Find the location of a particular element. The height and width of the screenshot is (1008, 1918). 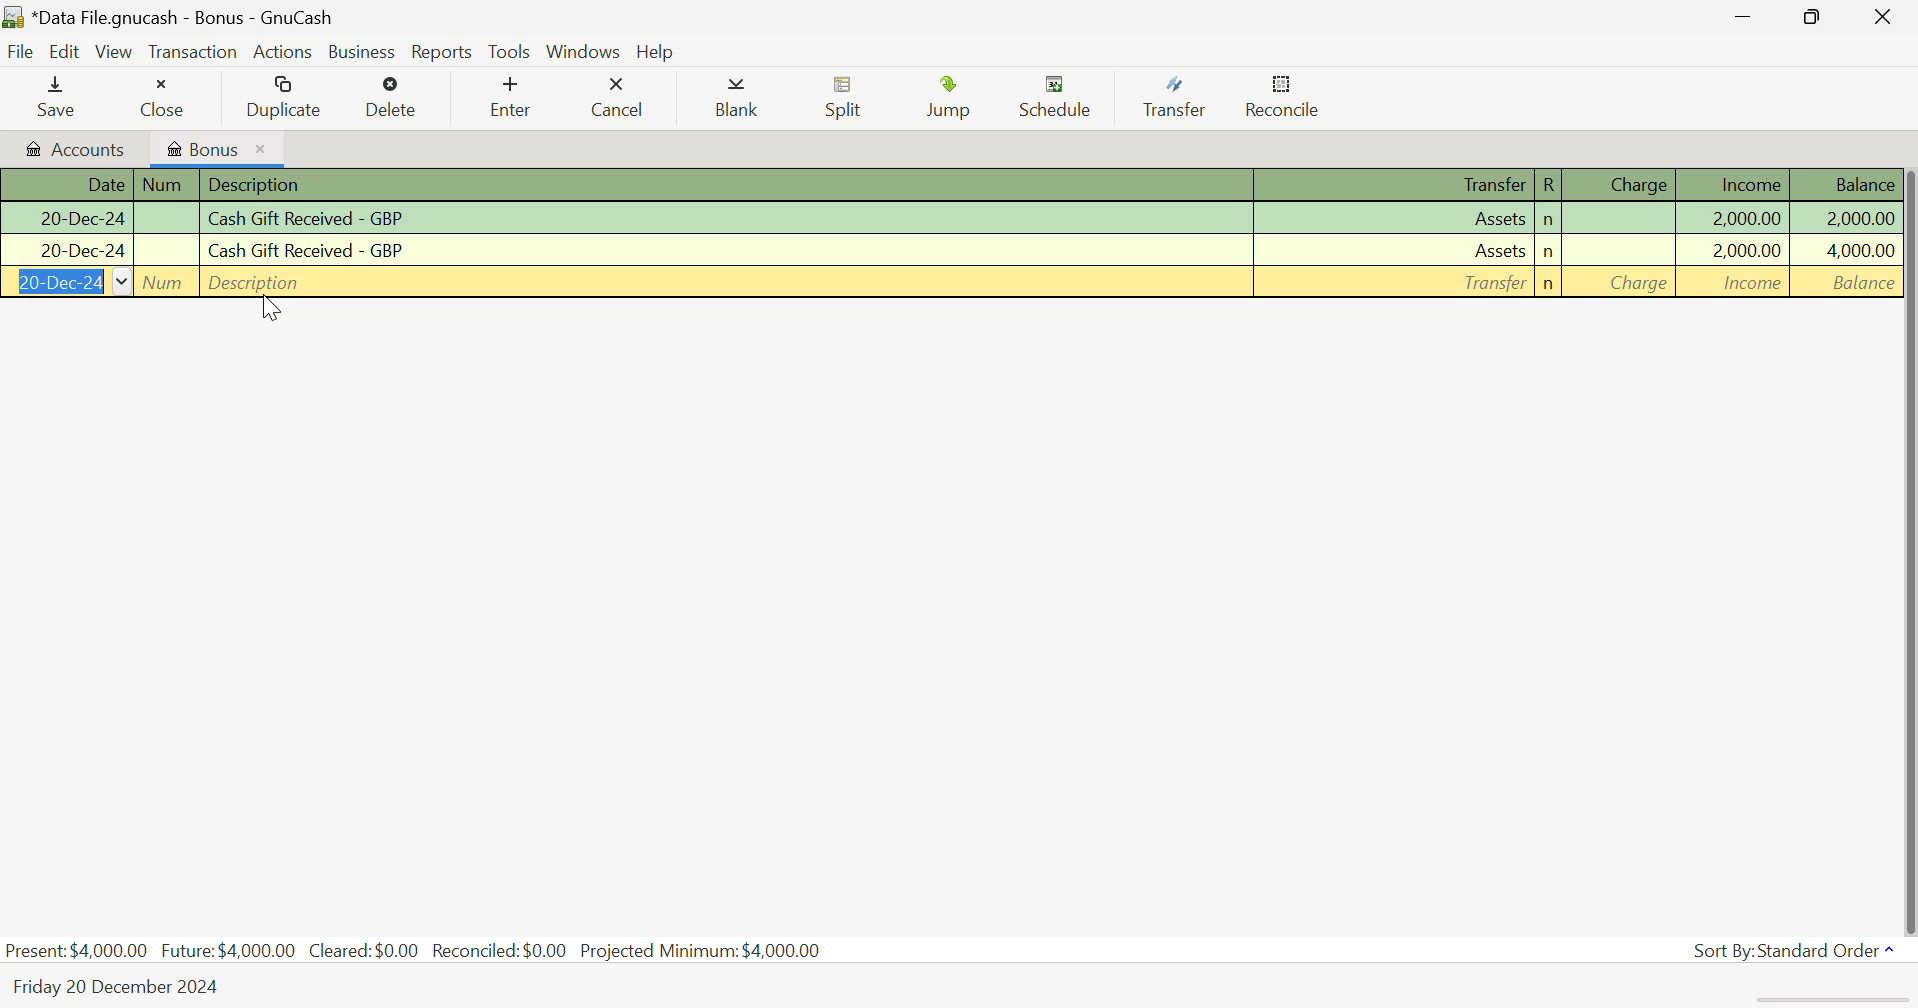

Assets is located at coordinates (1397, 220).